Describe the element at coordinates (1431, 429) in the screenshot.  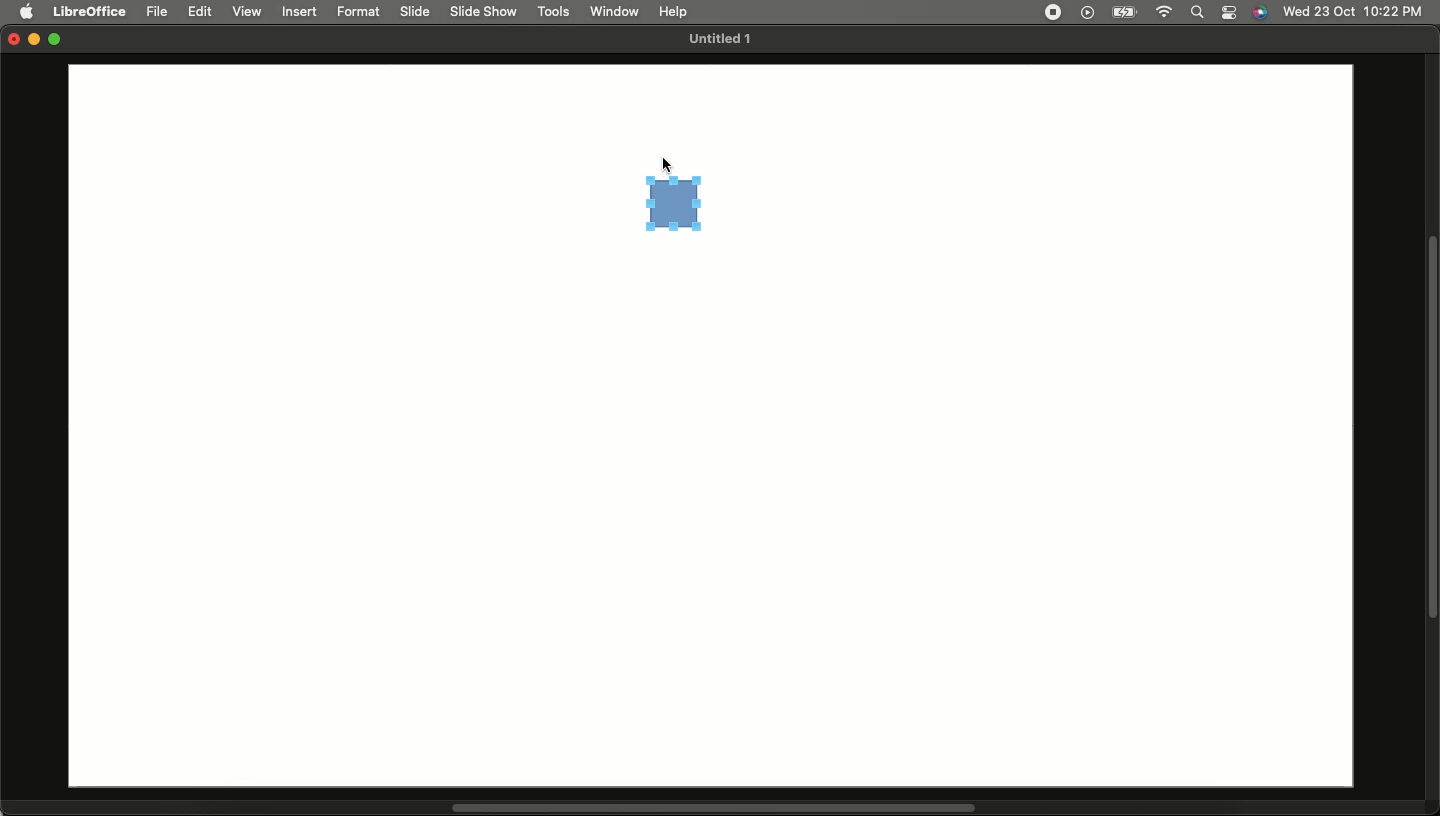
I see `Scroll` at that location.